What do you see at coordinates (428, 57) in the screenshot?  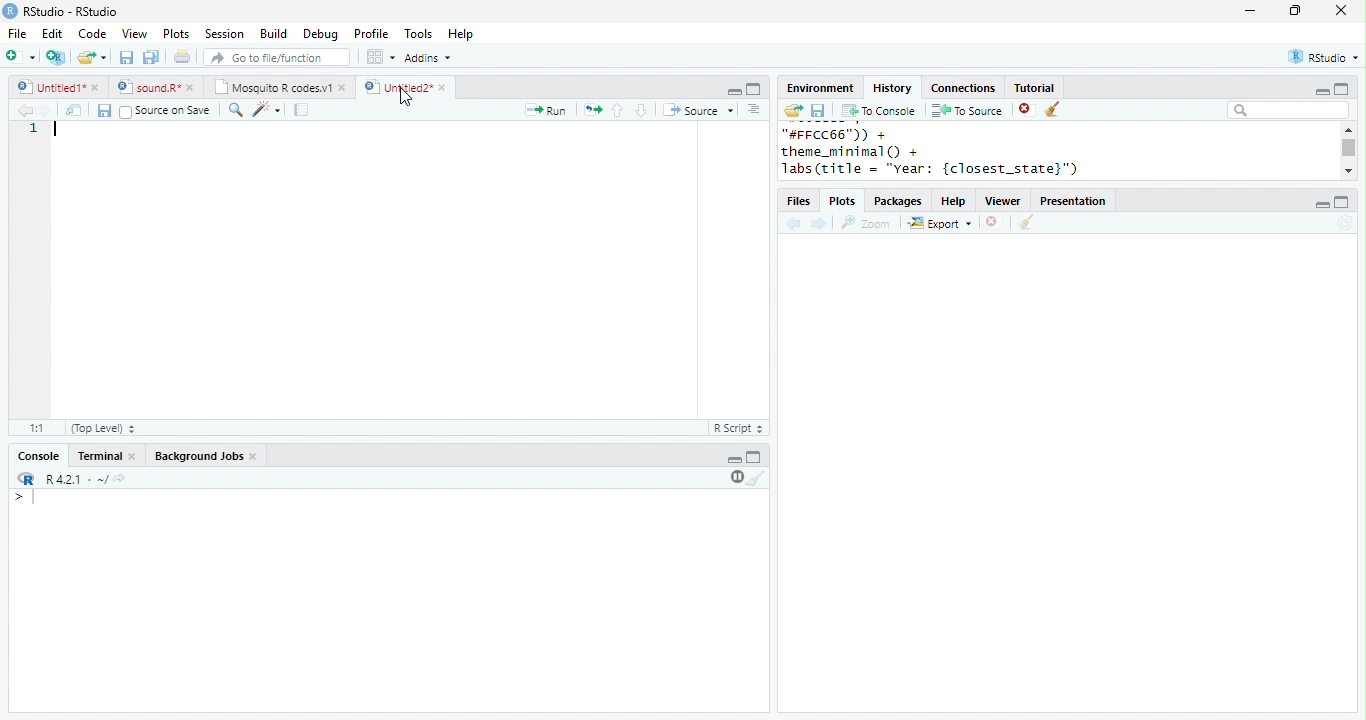 I see `Addins` at bounding box center [428, 57].